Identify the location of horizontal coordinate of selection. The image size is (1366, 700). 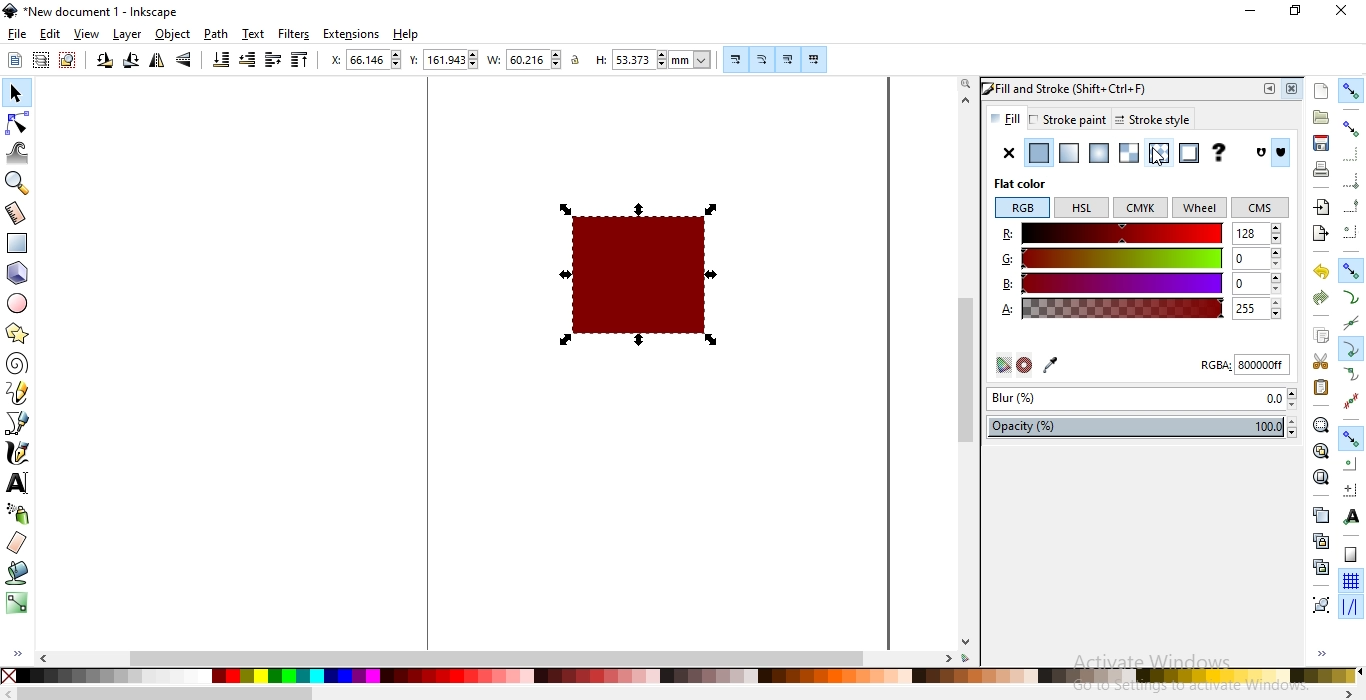
(333, 60).